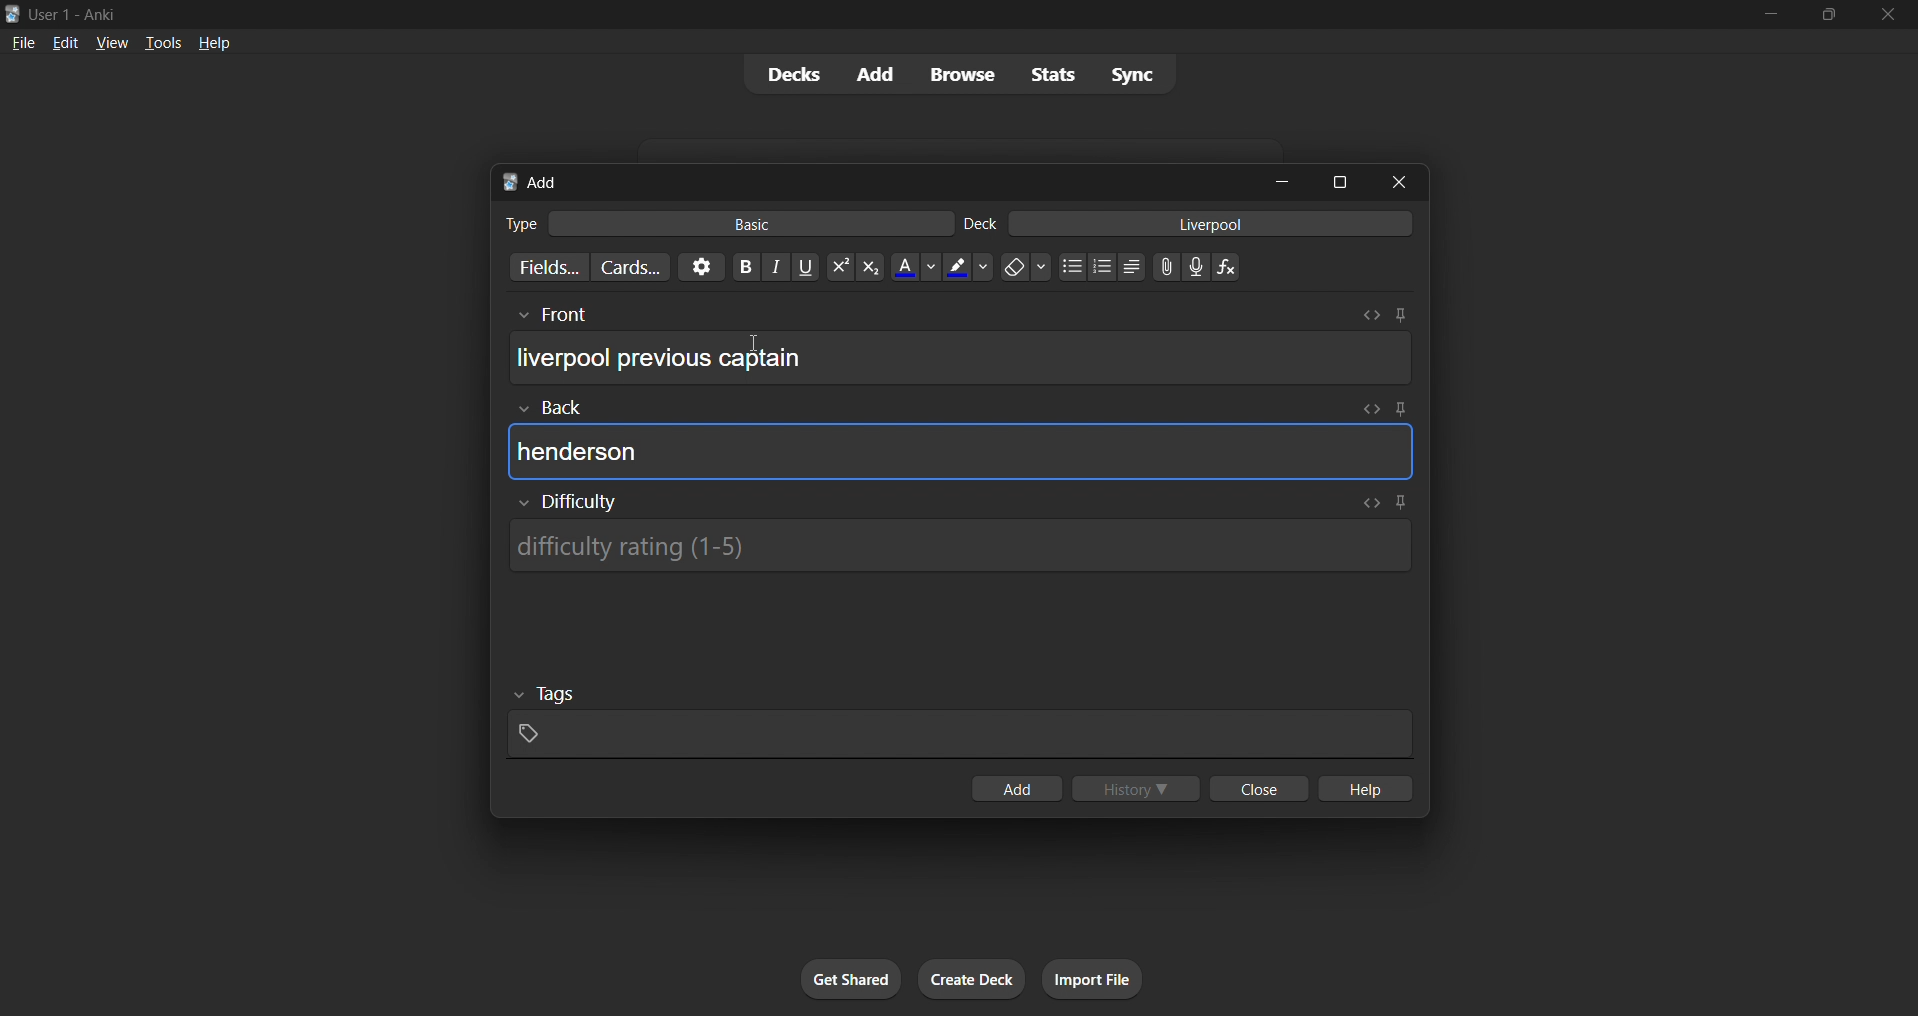 The height and width of the screenshot is (1016, 1918). Describe the element at coordinates (1164, 269) in the screenshot. I see `link` at that location.